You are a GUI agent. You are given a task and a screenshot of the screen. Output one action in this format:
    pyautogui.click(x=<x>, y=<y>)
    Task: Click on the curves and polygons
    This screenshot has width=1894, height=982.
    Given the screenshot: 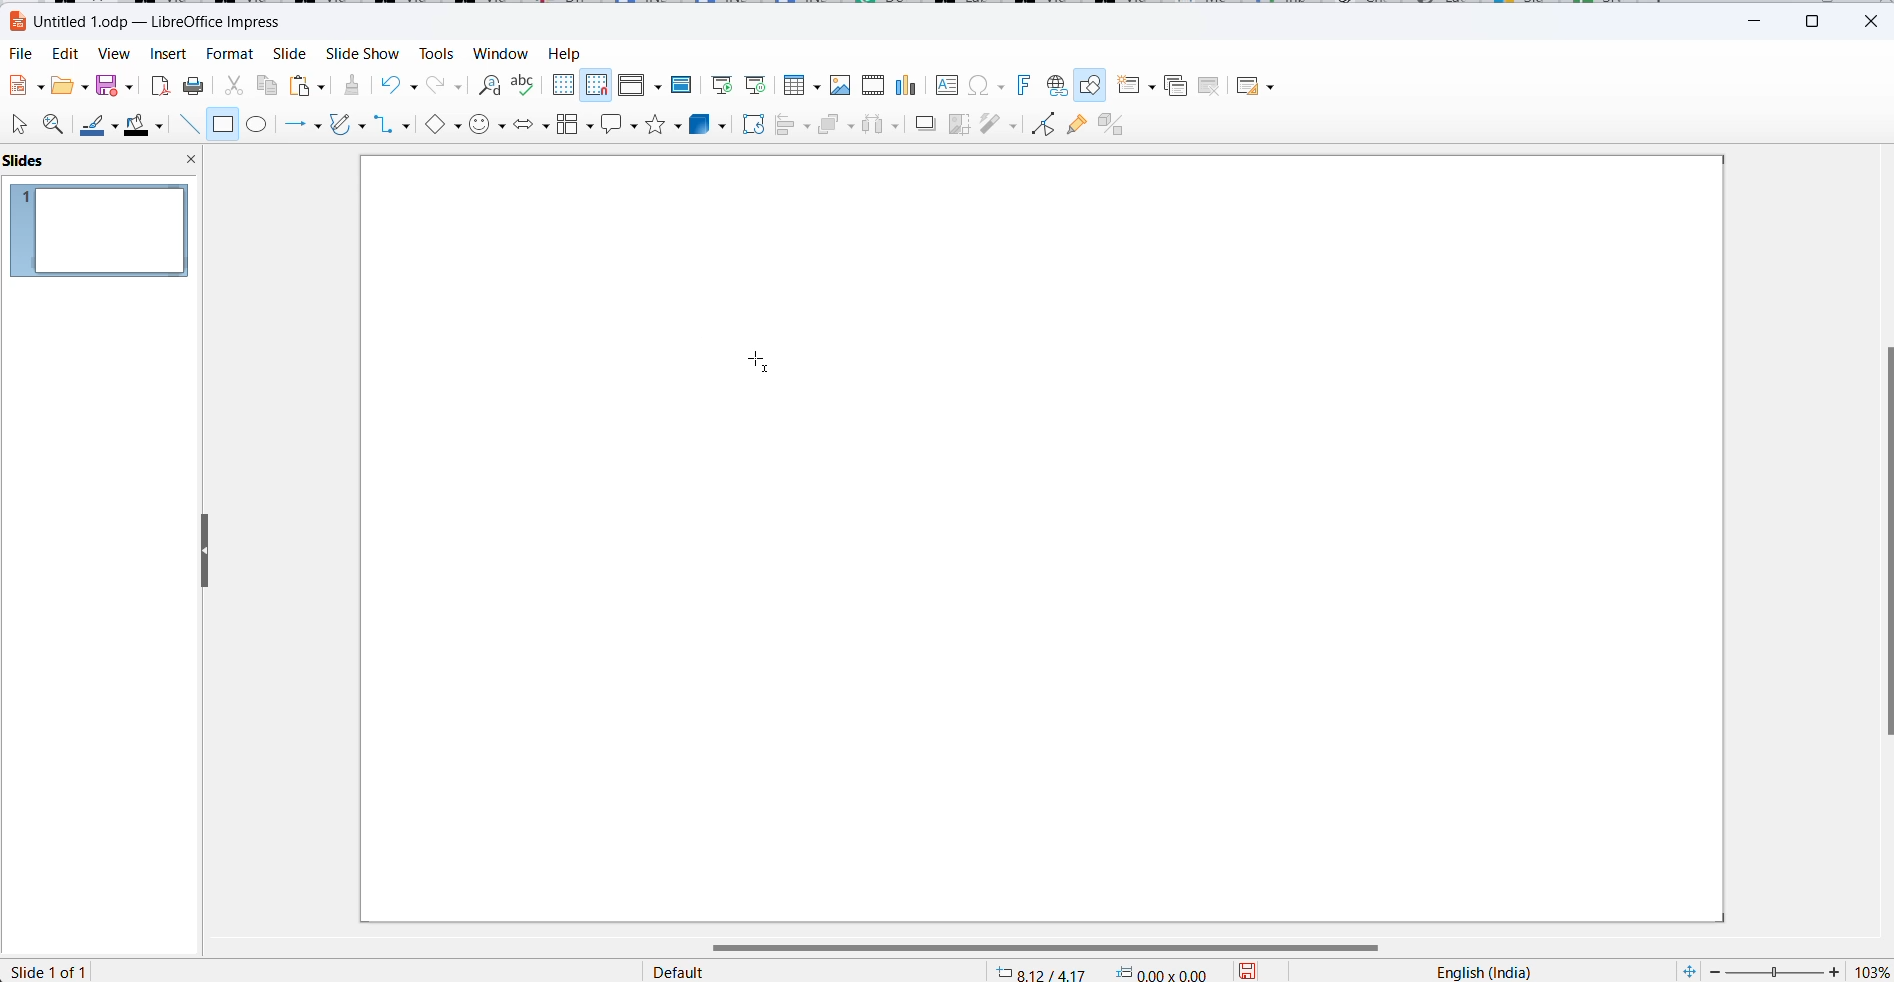 What is the action you would take?
    pyautogui.click(x=345, y=127)
    